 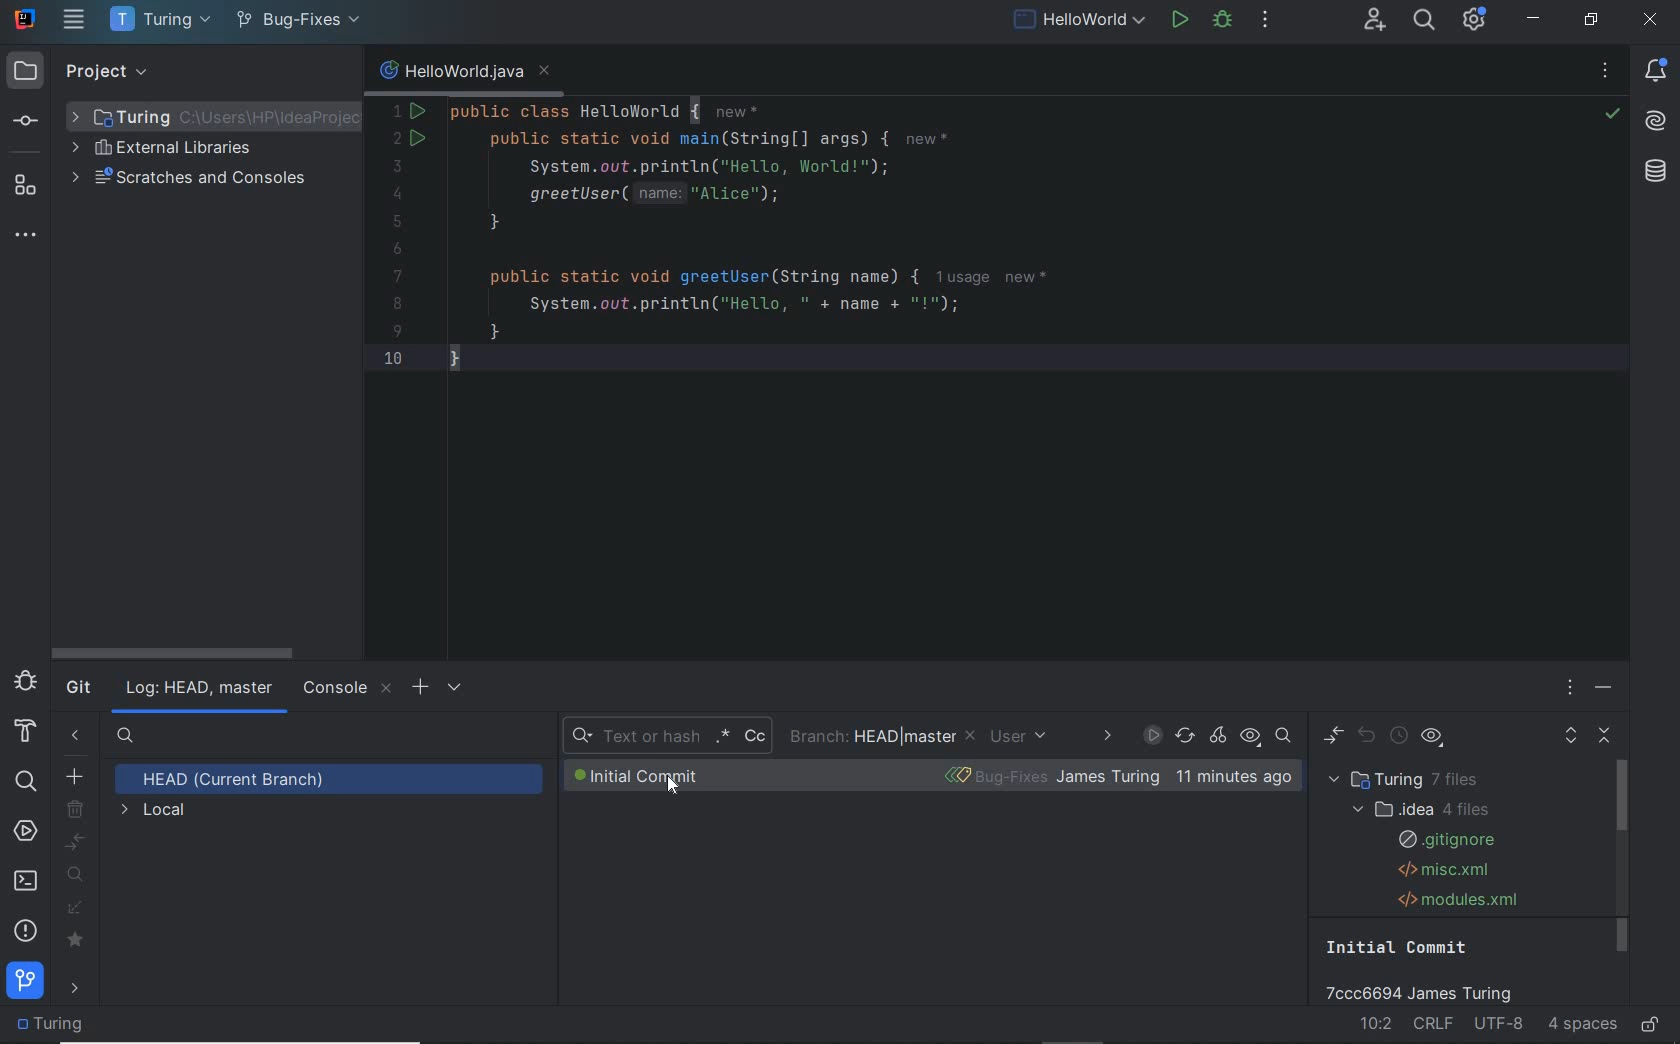 I want to click on time, so click(x=1233, y=777).